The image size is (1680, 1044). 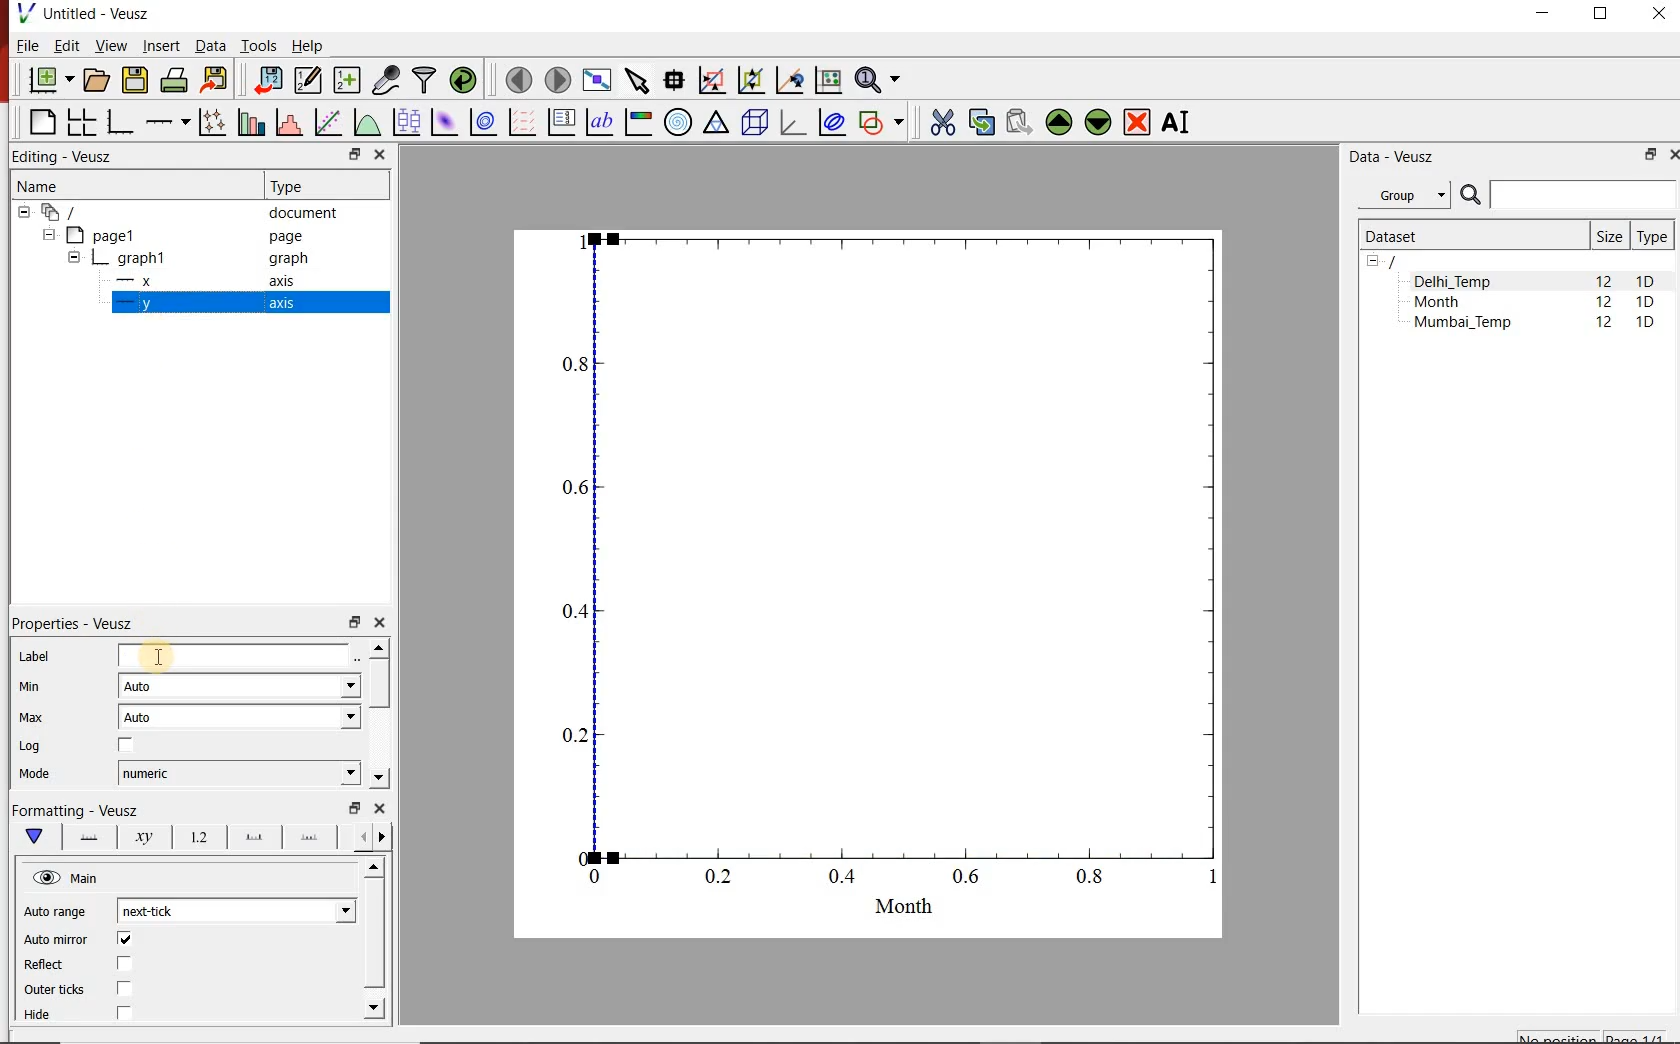 What do you see at coordinates (518, 79) in the screenshot?
I see `move to the previous page` at bounding box center [518, 79].